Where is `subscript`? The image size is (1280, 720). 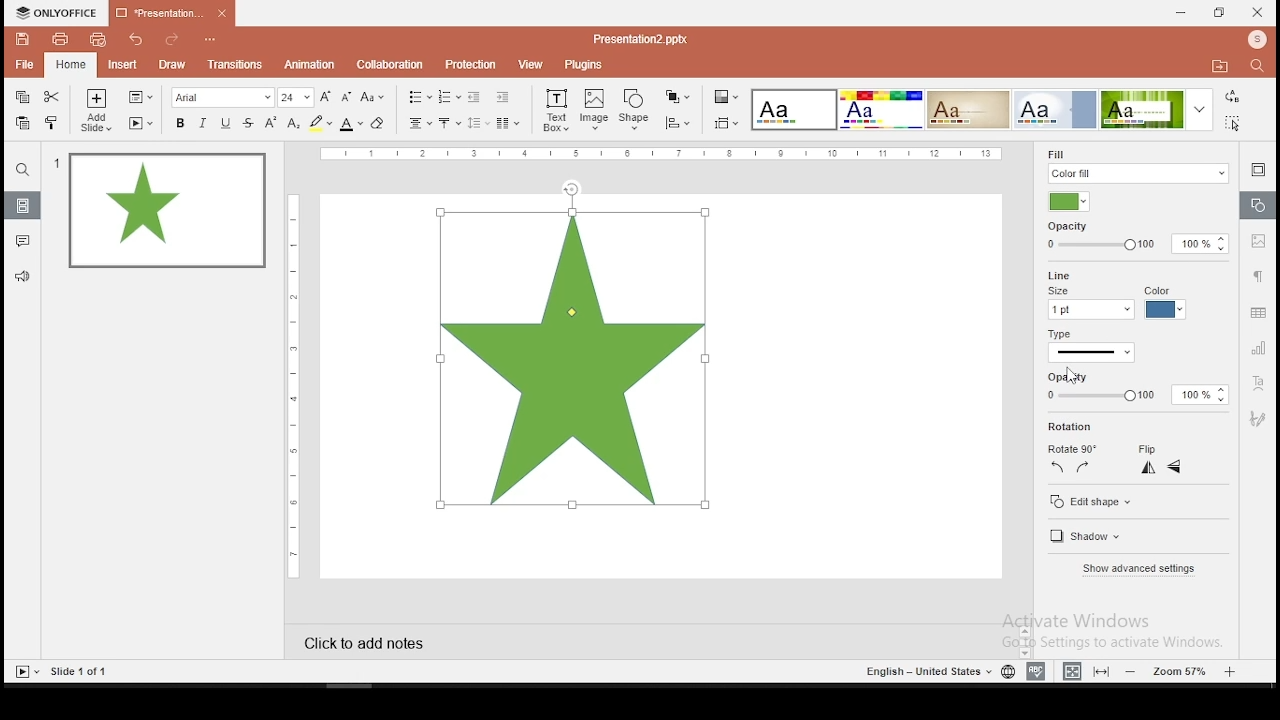
subscript is located at coordinates (293, 123).